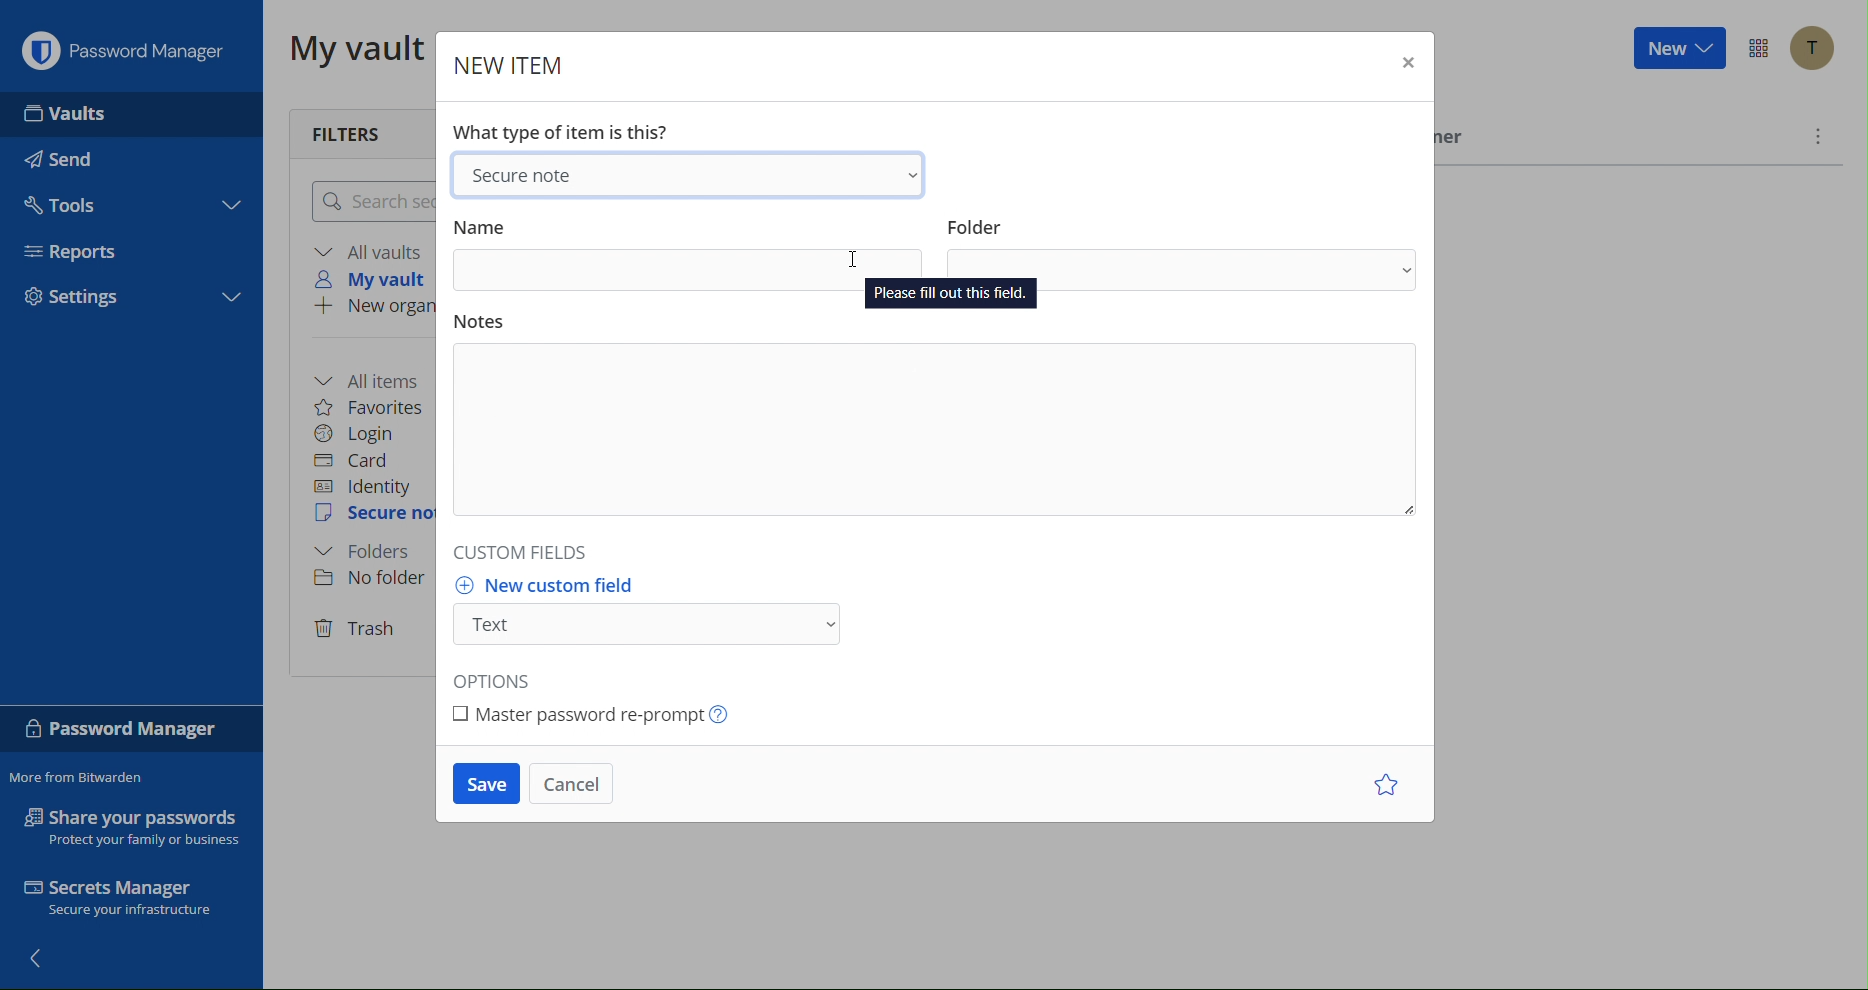  What do you see at coordinates (68, 112) in the screenshot?
I see `Vaults` at bounding box center [68, 112].